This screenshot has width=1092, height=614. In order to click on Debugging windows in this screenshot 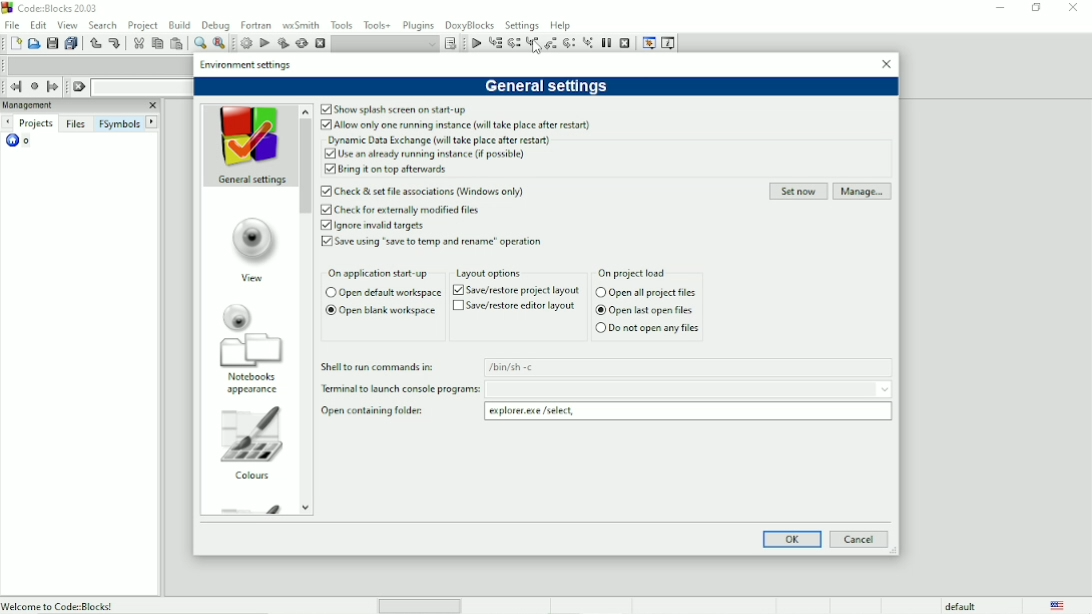, I will do `click(648, 43)`.